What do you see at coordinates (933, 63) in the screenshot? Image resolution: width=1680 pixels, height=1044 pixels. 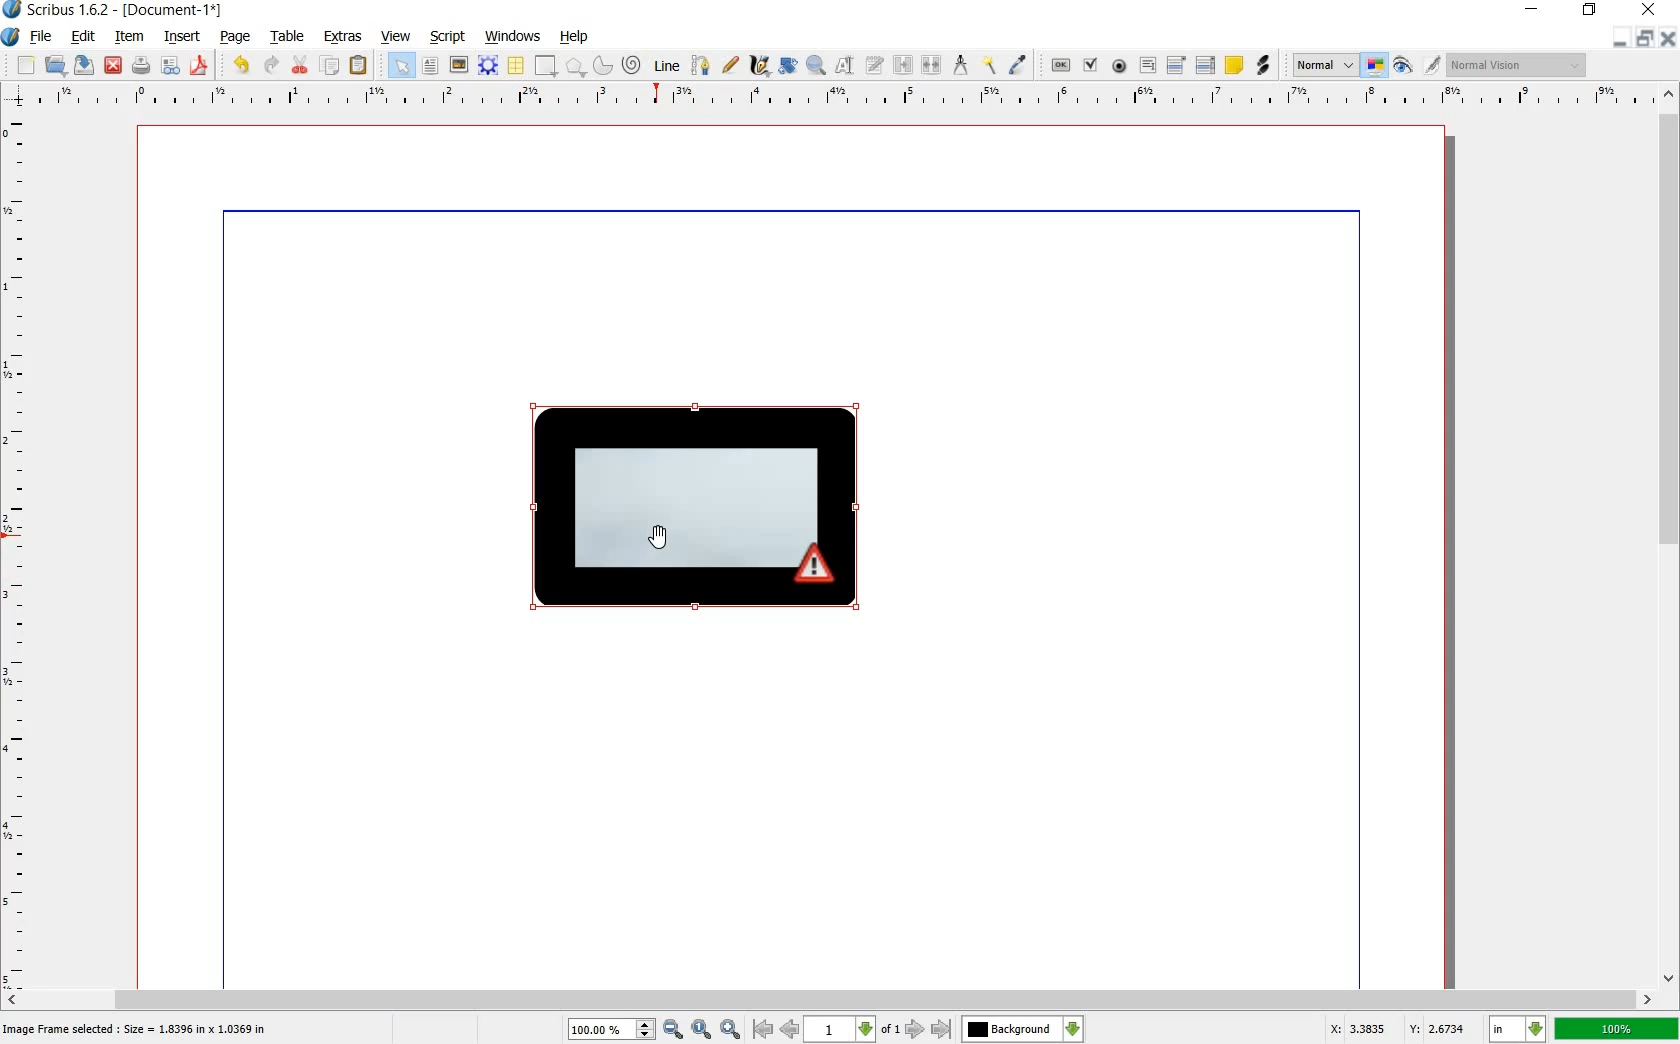 I see `unlink text frames` at bounding box center [933, 63].